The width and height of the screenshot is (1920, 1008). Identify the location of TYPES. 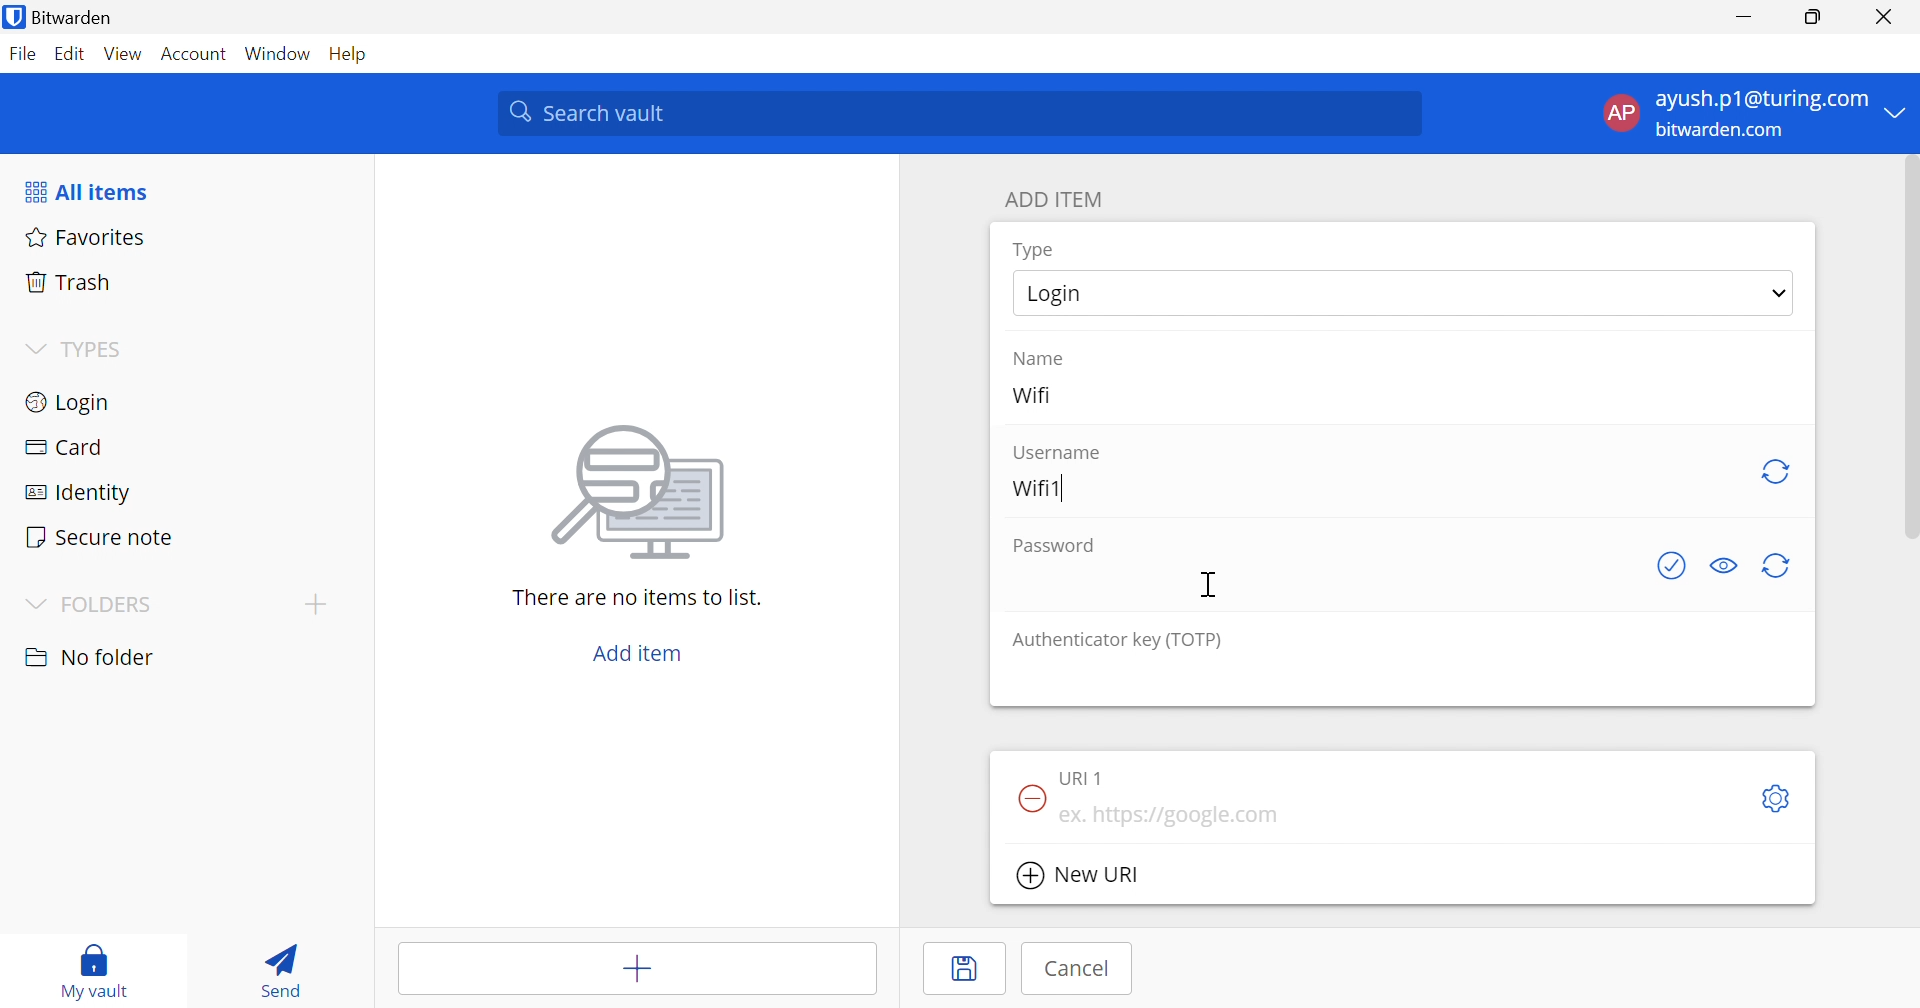
(97, 353).